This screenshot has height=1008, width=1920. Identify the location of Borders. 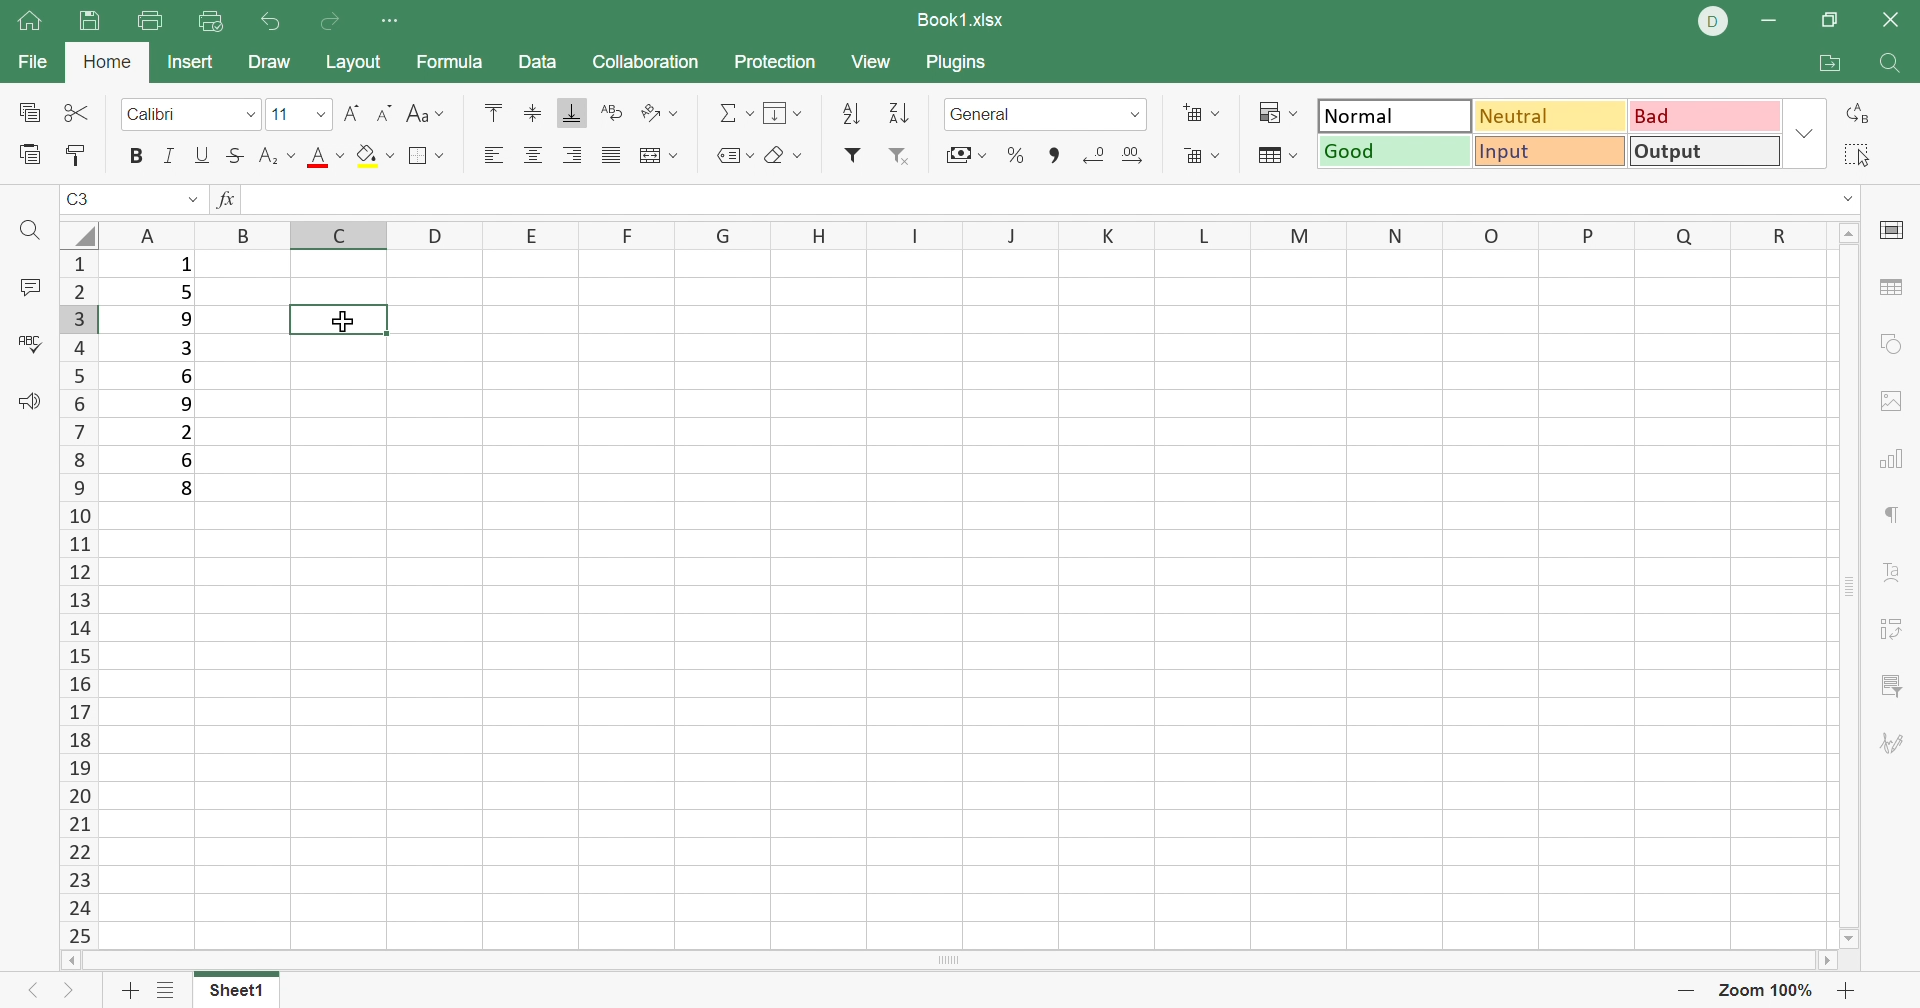
(426, 154).